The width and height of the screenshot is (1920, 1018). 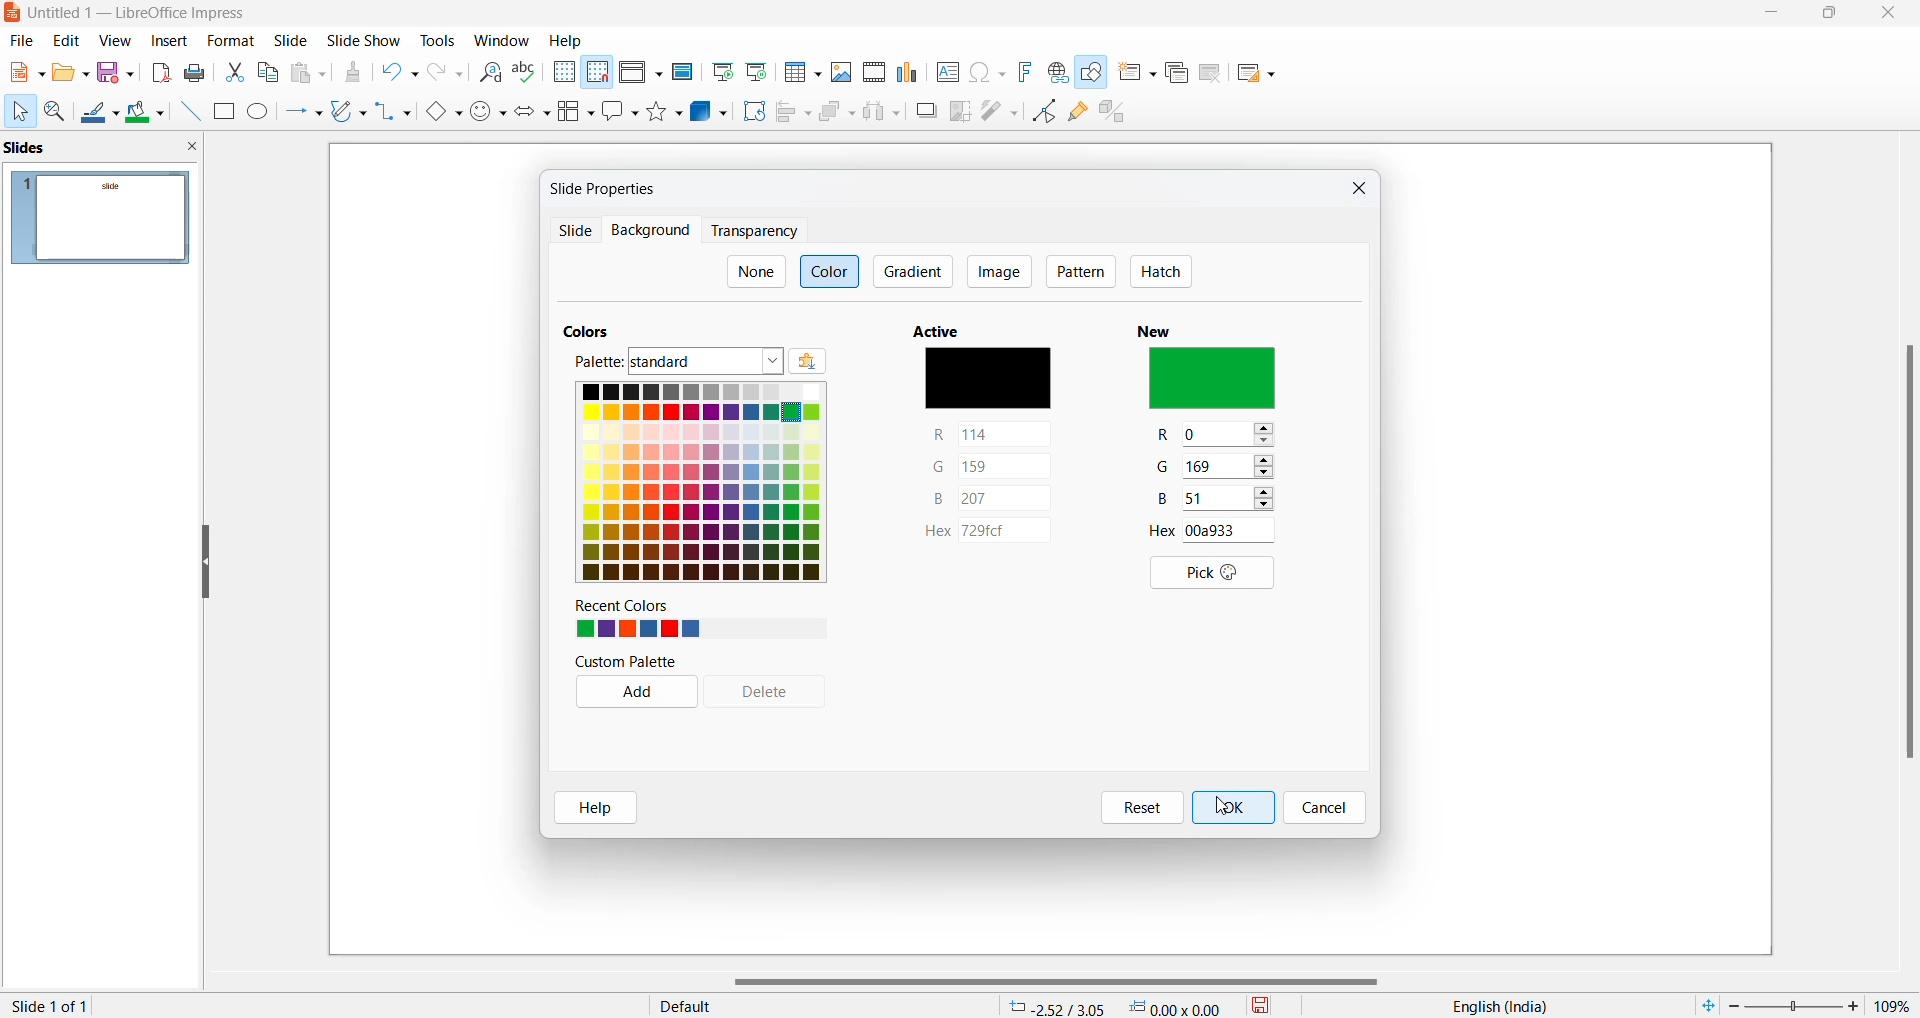 What do you see at coordinates (577, 111) in the screenshot?
I see `flow chart ` at bounding box center [577, 111].